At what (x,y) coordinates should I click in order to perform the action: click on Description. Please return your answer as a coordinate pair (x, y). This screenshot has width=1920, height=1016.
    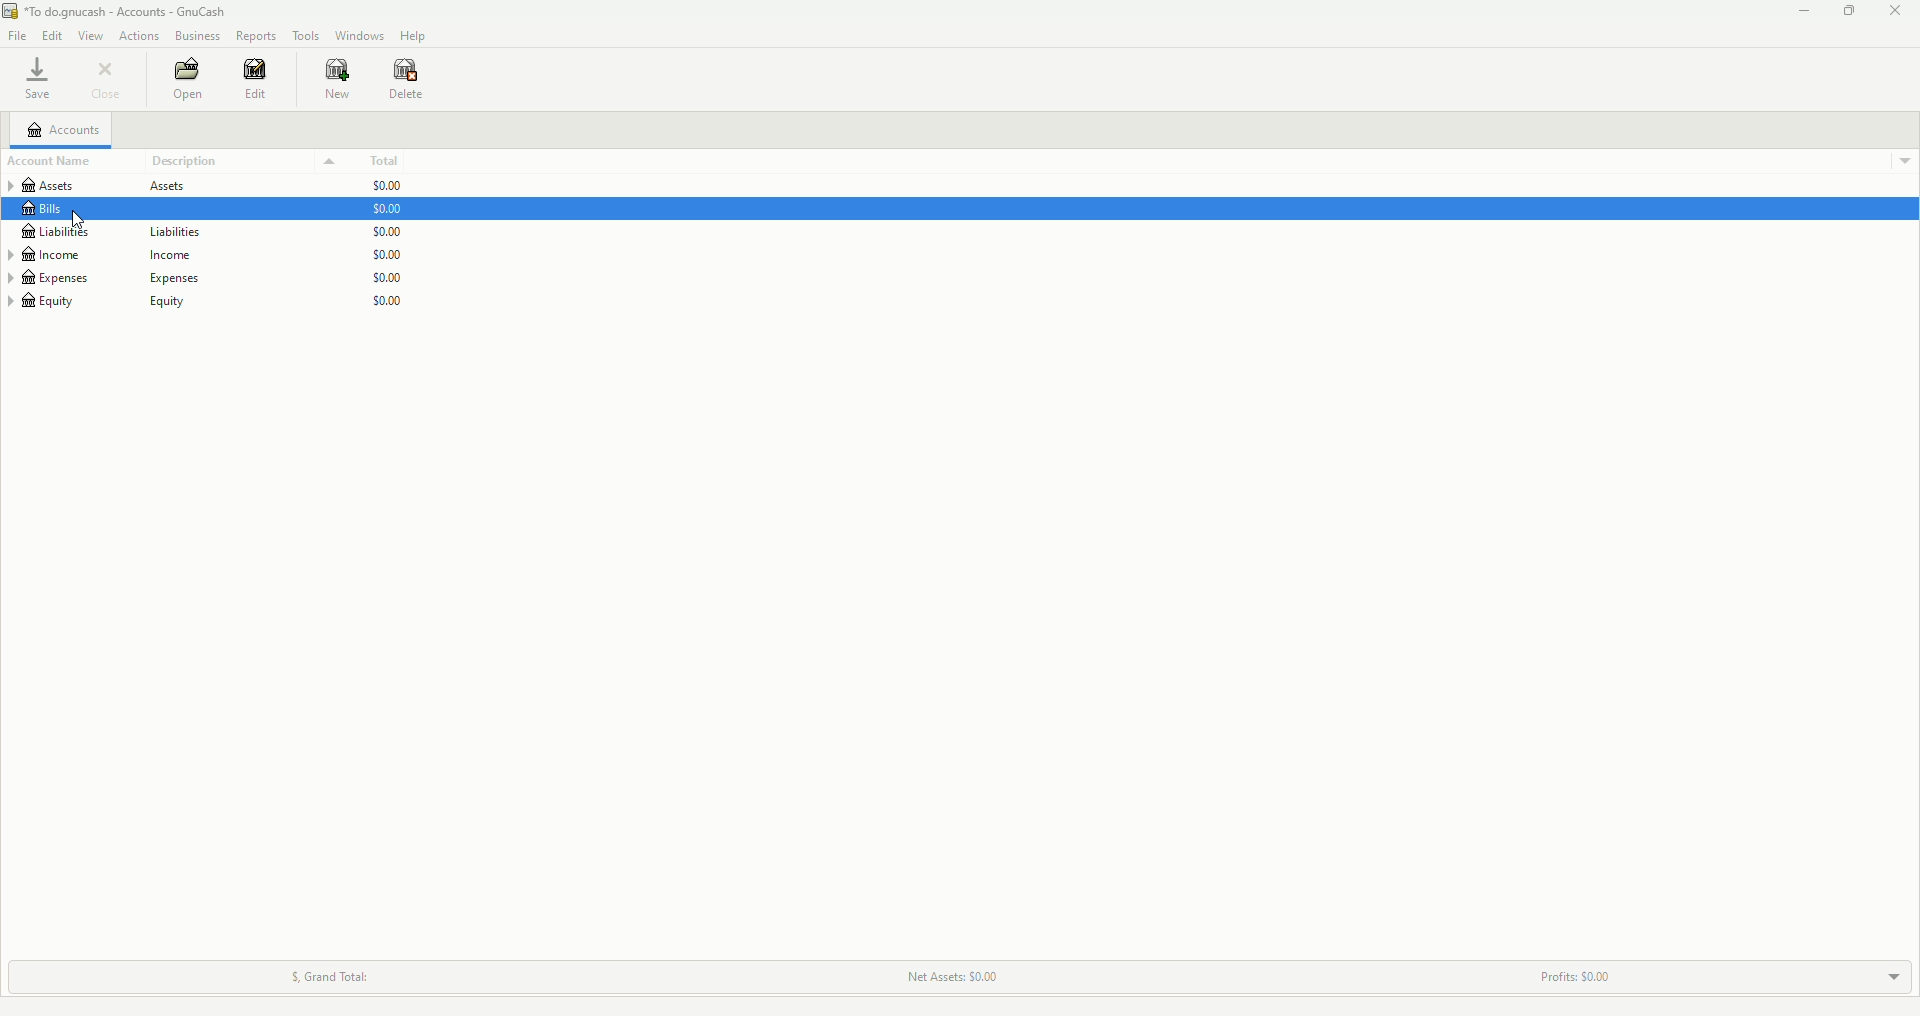
    Looking at the image, I should click on (244, 161).